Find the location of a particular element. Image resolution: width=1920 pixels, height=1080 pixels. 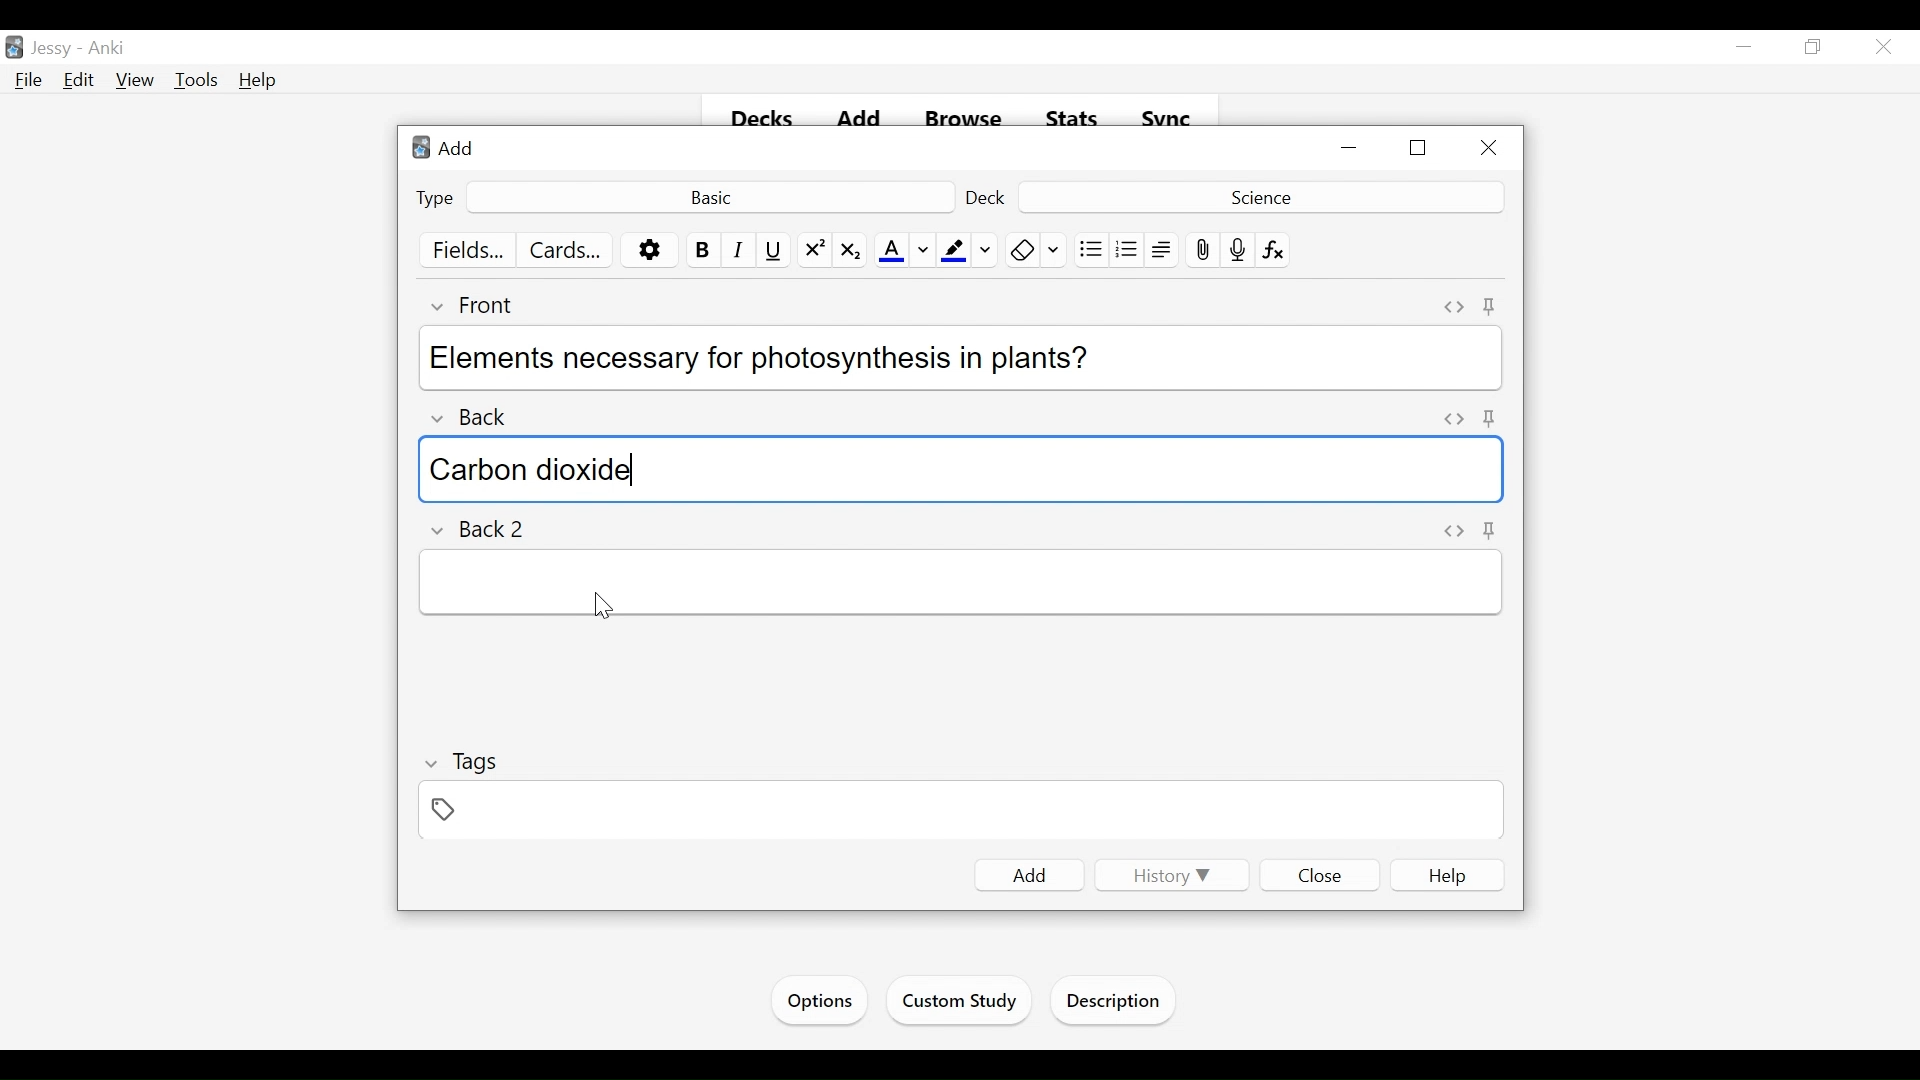

Ordered list is located at coordinates (1127, 250).